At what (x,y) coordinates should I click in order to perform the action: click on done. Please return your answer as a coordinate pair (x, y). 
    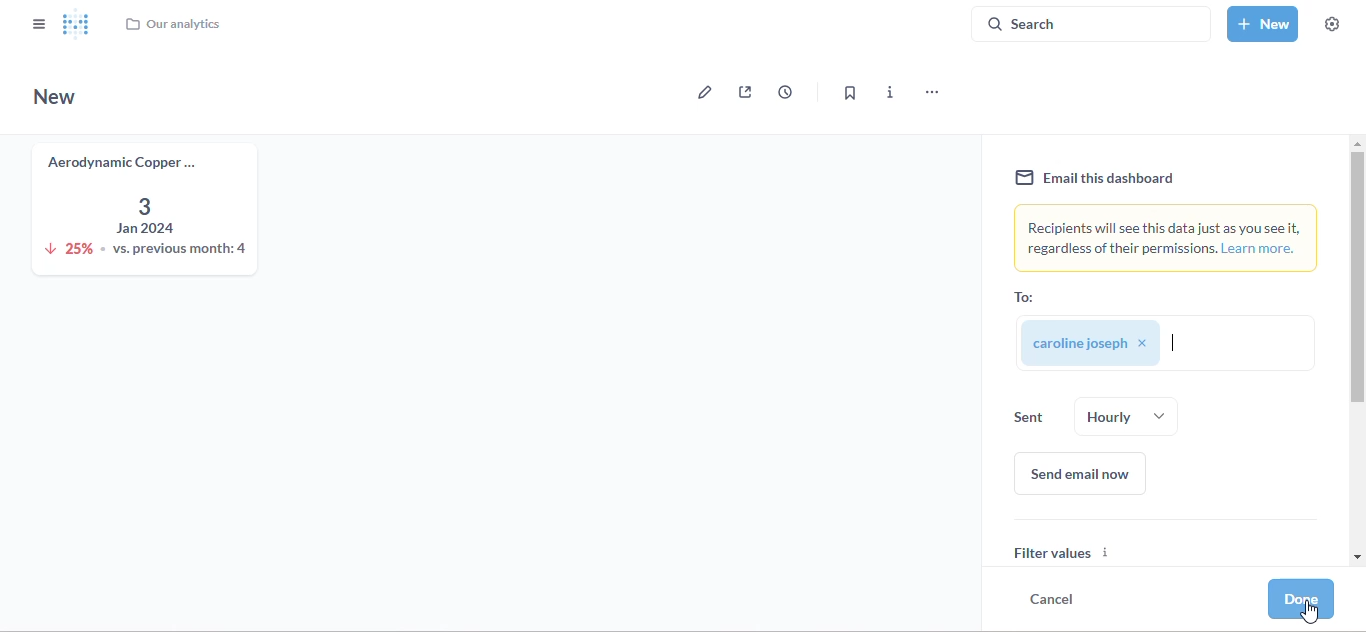
    Looking at the image, I should click on (1302, 598).